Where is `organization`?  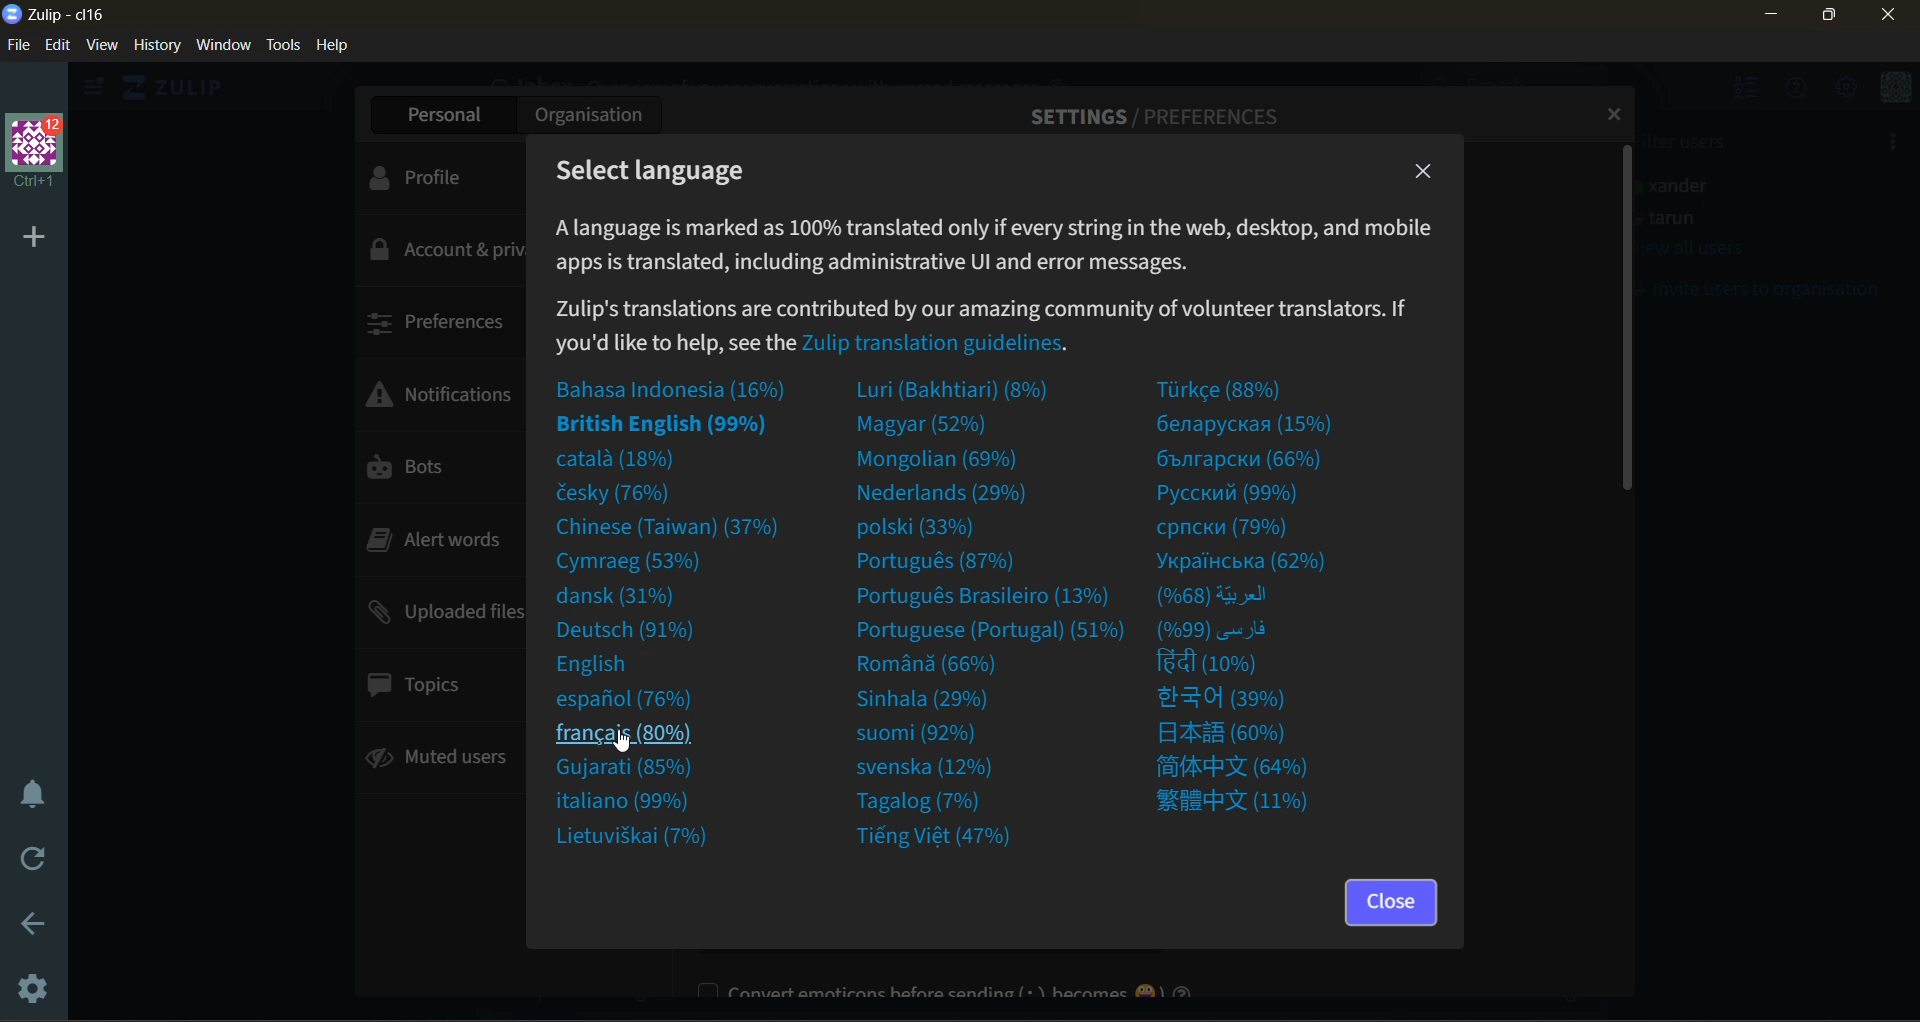
organization is located at coordinates (594, 113).